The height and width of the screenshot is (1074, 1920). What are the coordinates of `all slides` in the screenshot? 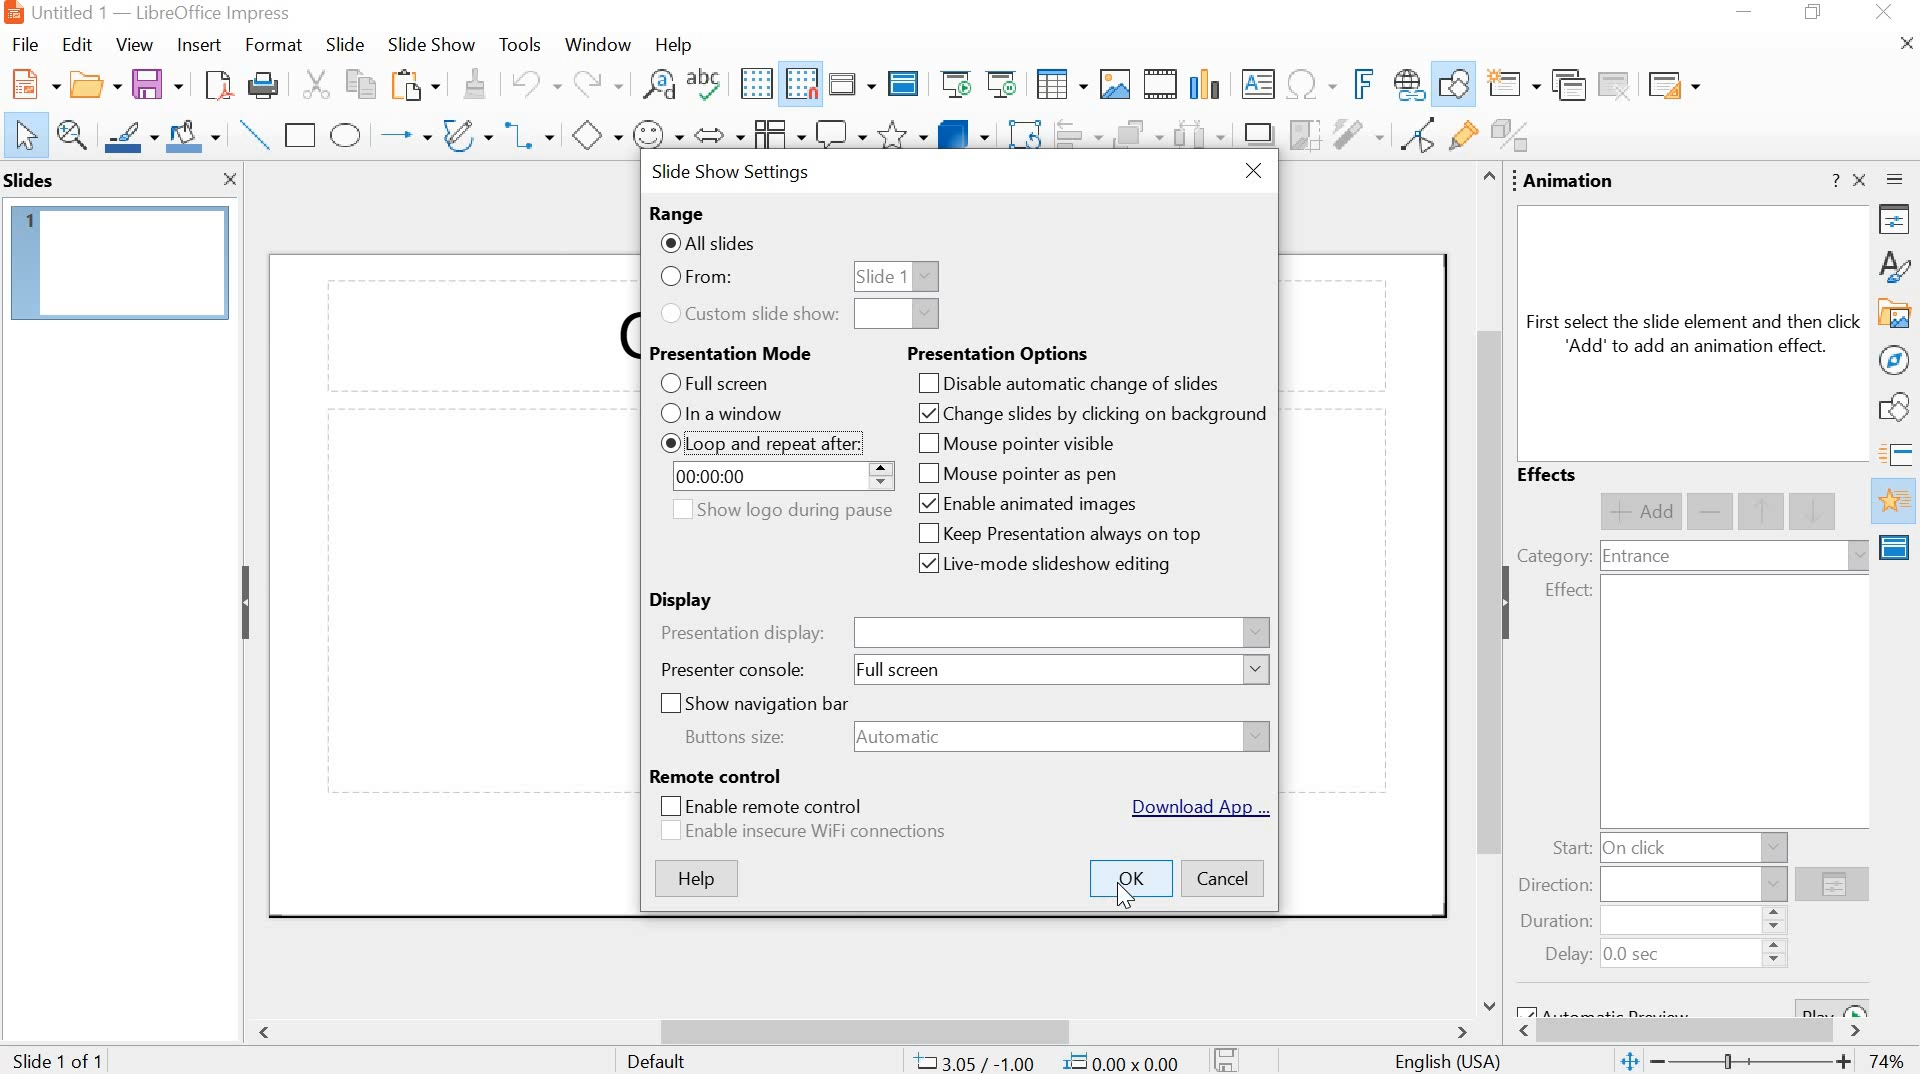 It's located at (710, 243).